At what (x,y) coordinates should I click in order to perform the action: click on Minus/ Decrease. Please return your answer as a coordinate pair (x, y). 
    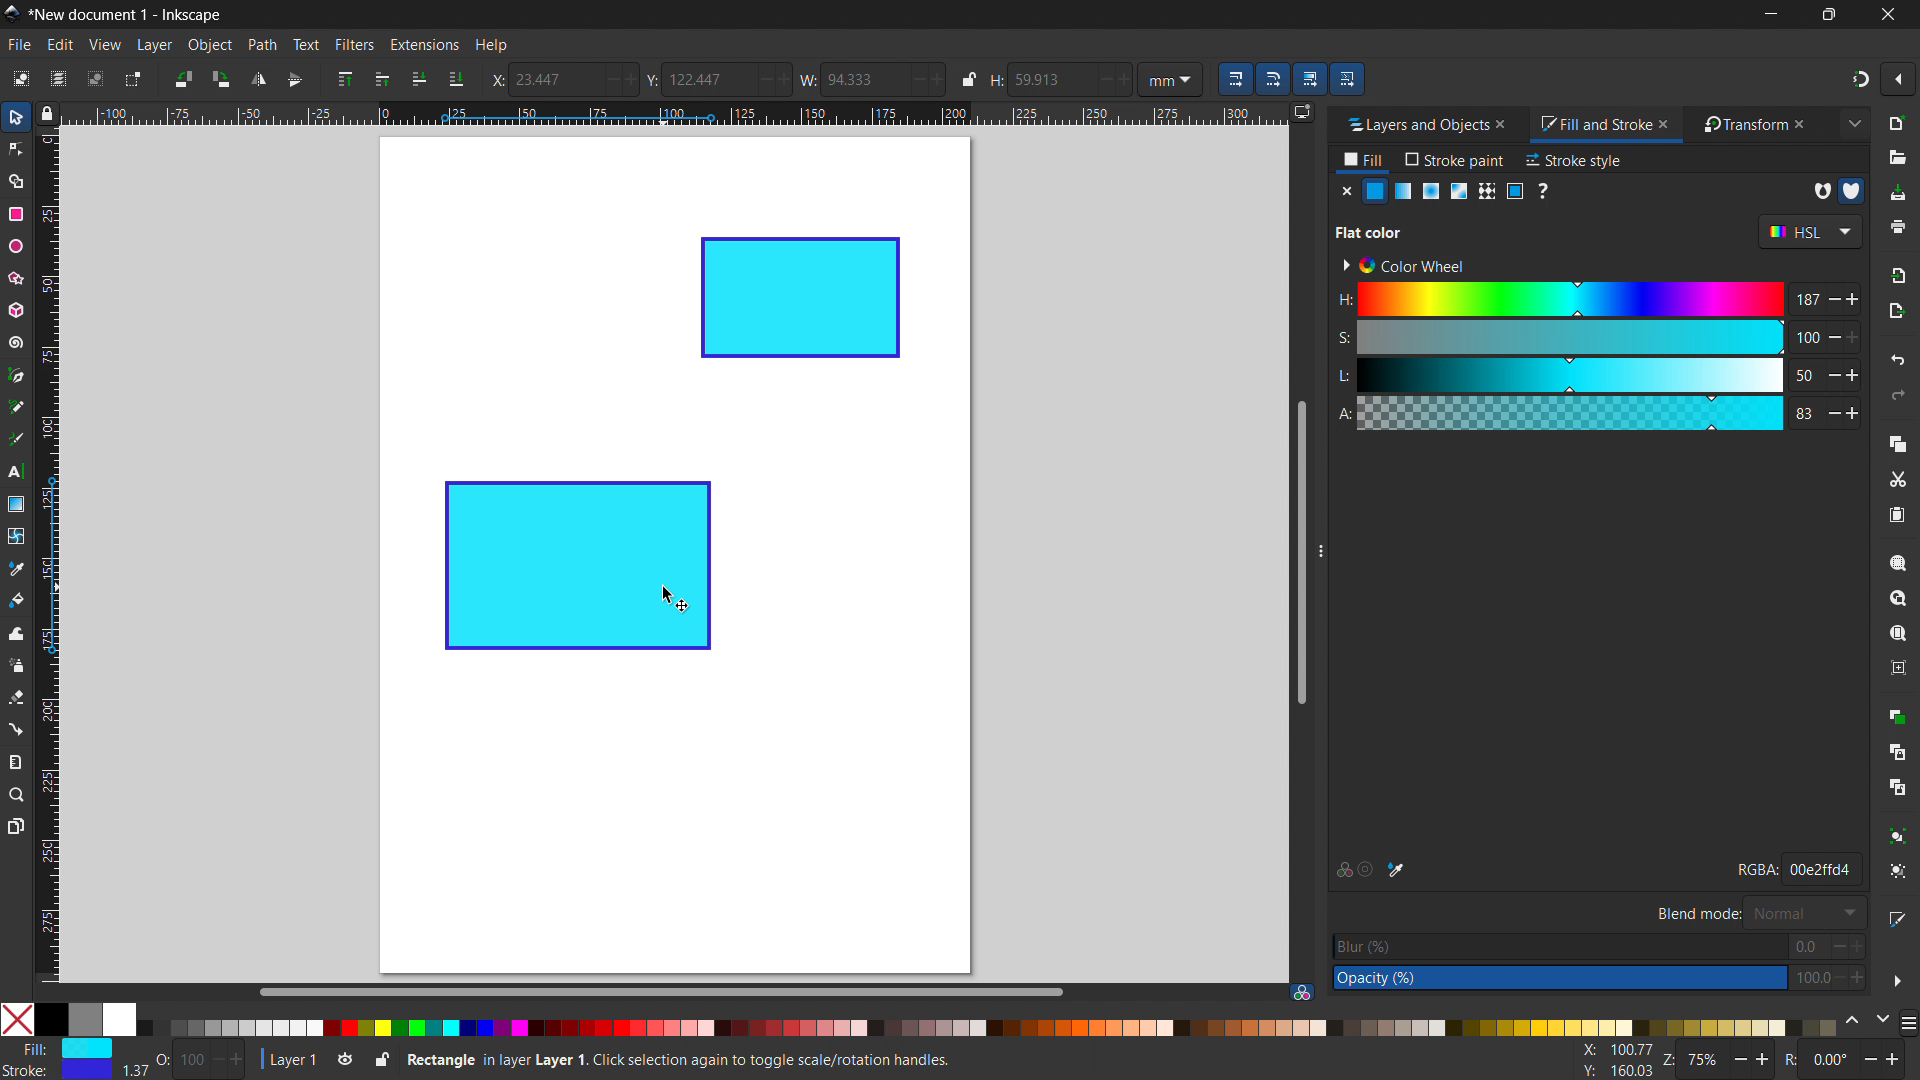
    Looking at the image, I should click on (762, 78).